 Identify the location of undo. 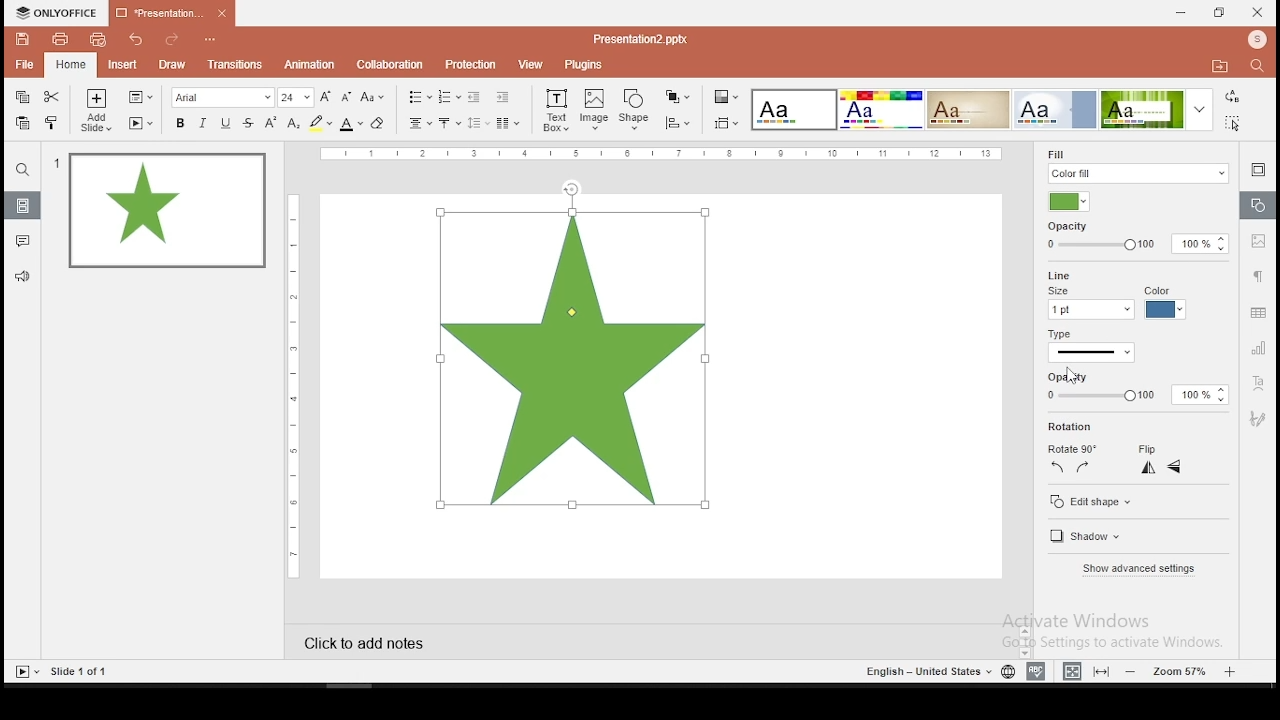
(138, 39).